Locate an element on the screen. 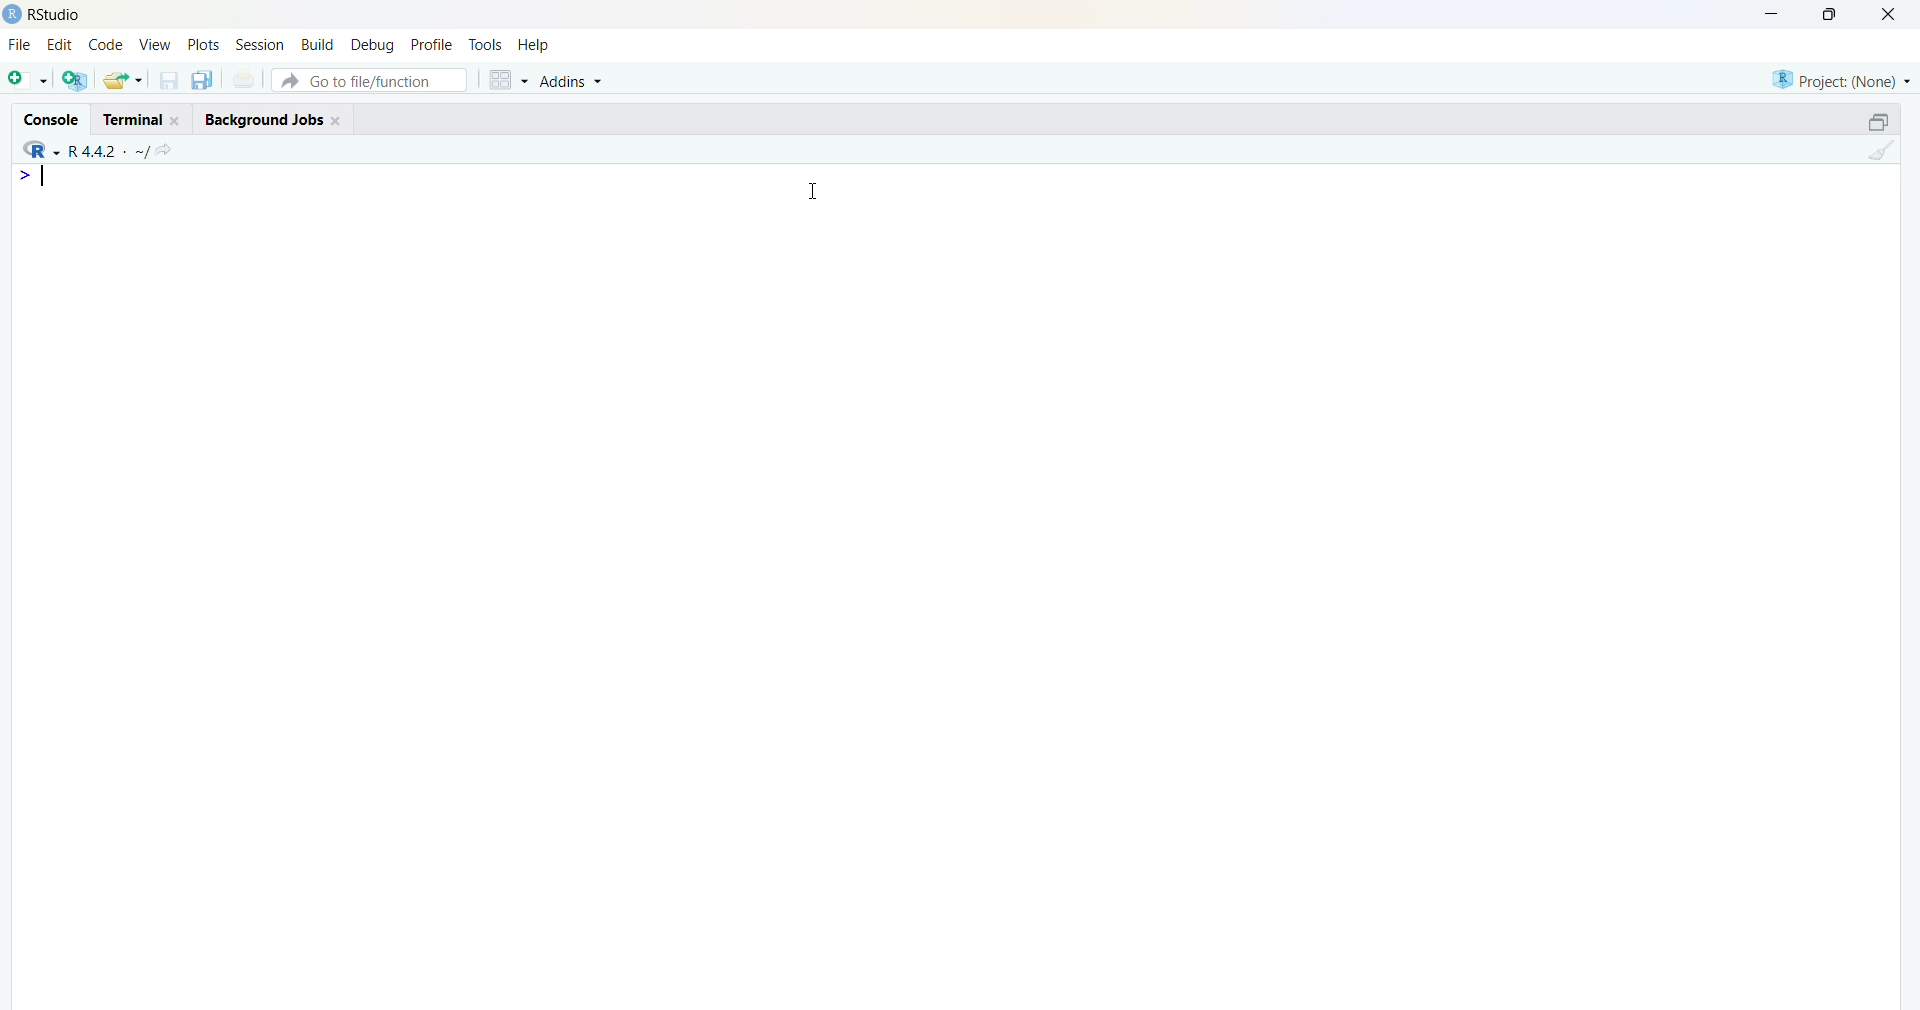 This screenshot has width=1920, height=1010. Terminal is located at coordinates (138, 117).